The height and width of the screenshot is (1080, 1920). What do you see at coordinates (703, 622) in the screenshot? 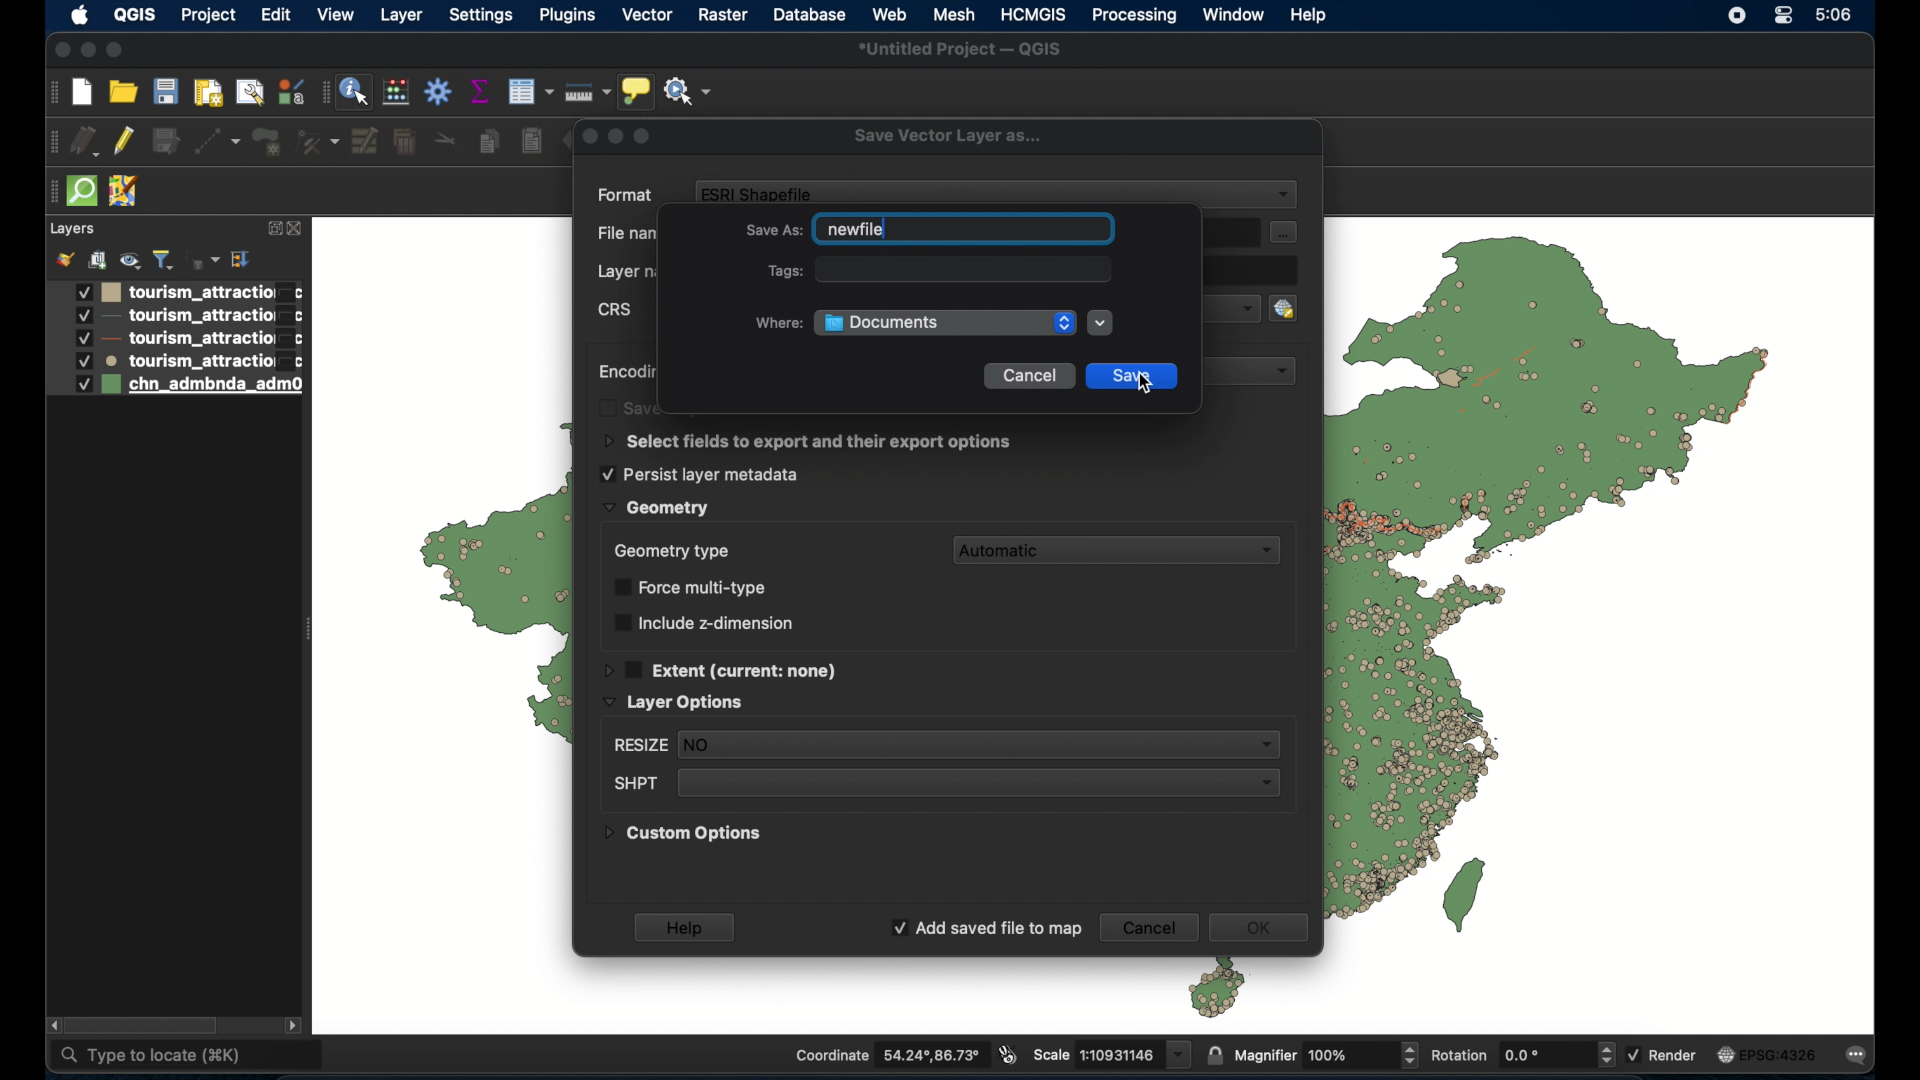
I see `include z dimension checkbox` at bounding box center [703, 622].